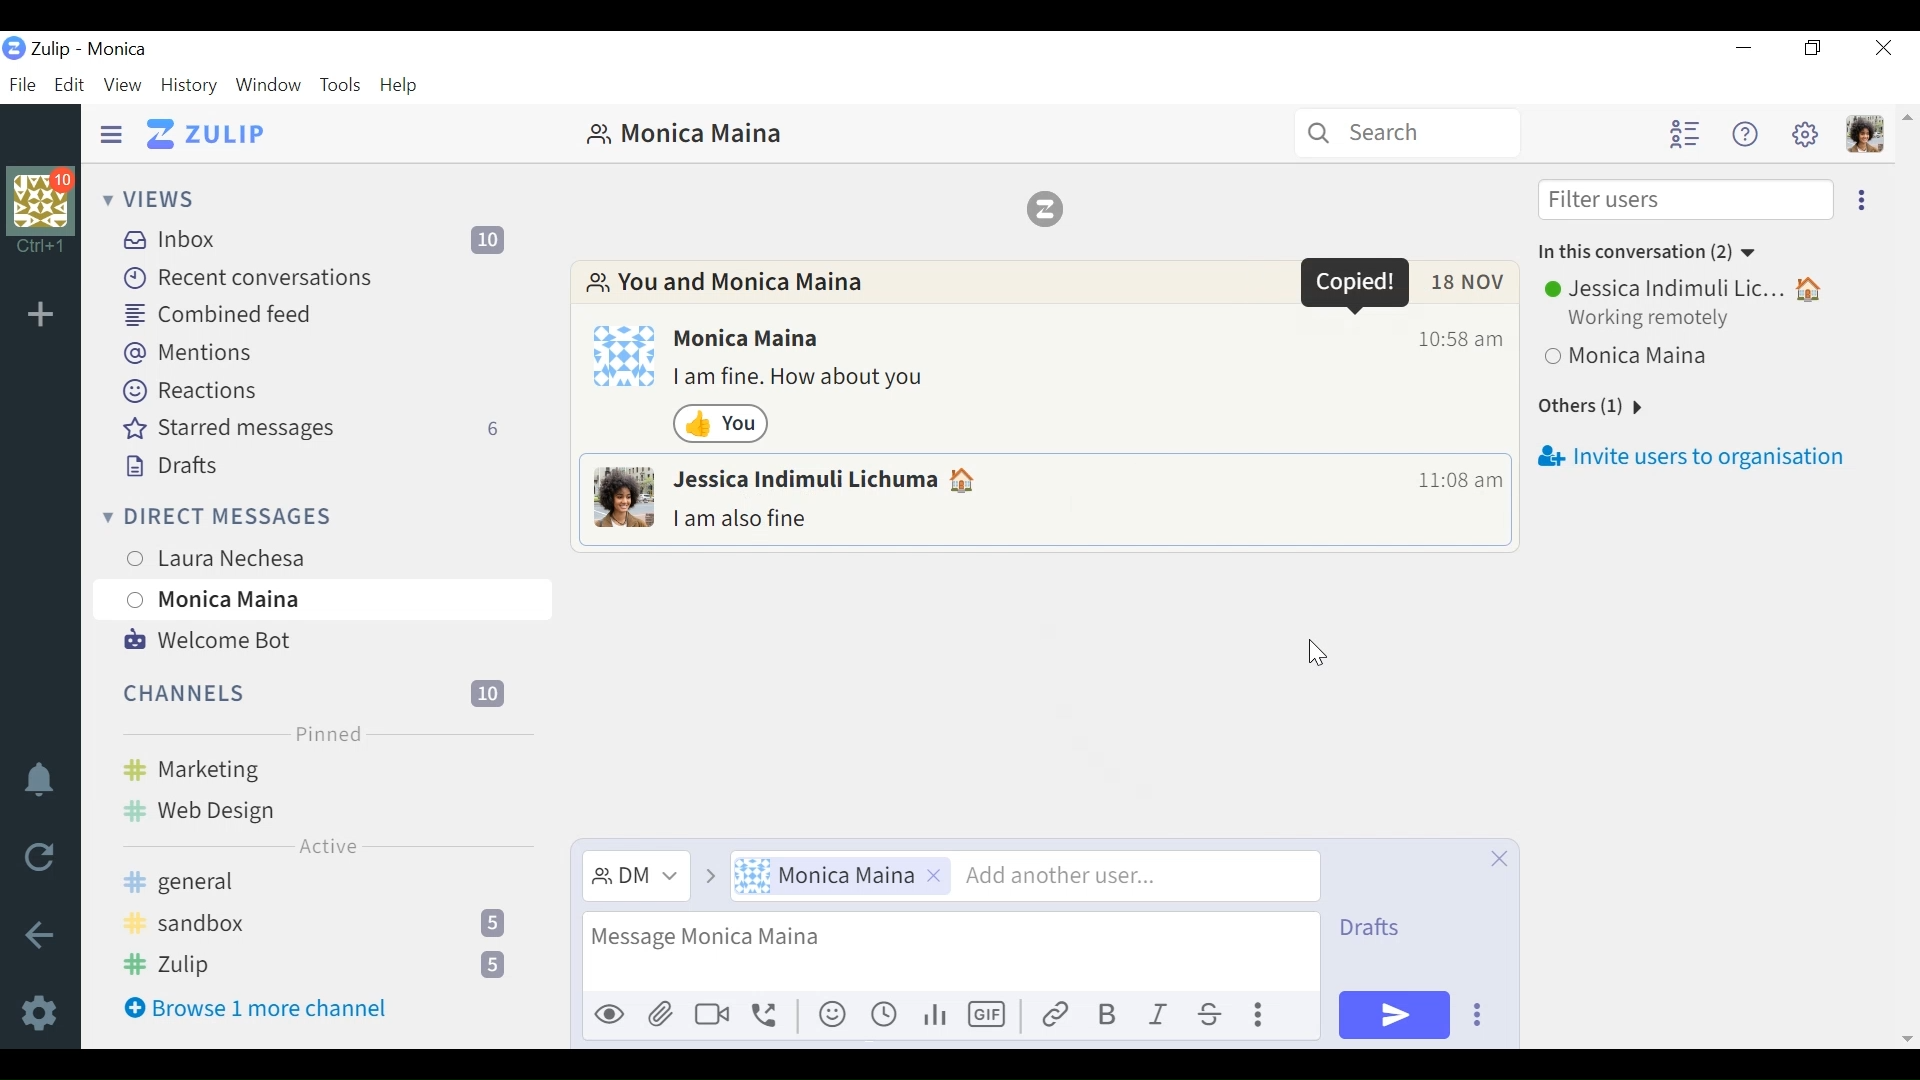  I want to click on Hide user list, so click(1684, 133).